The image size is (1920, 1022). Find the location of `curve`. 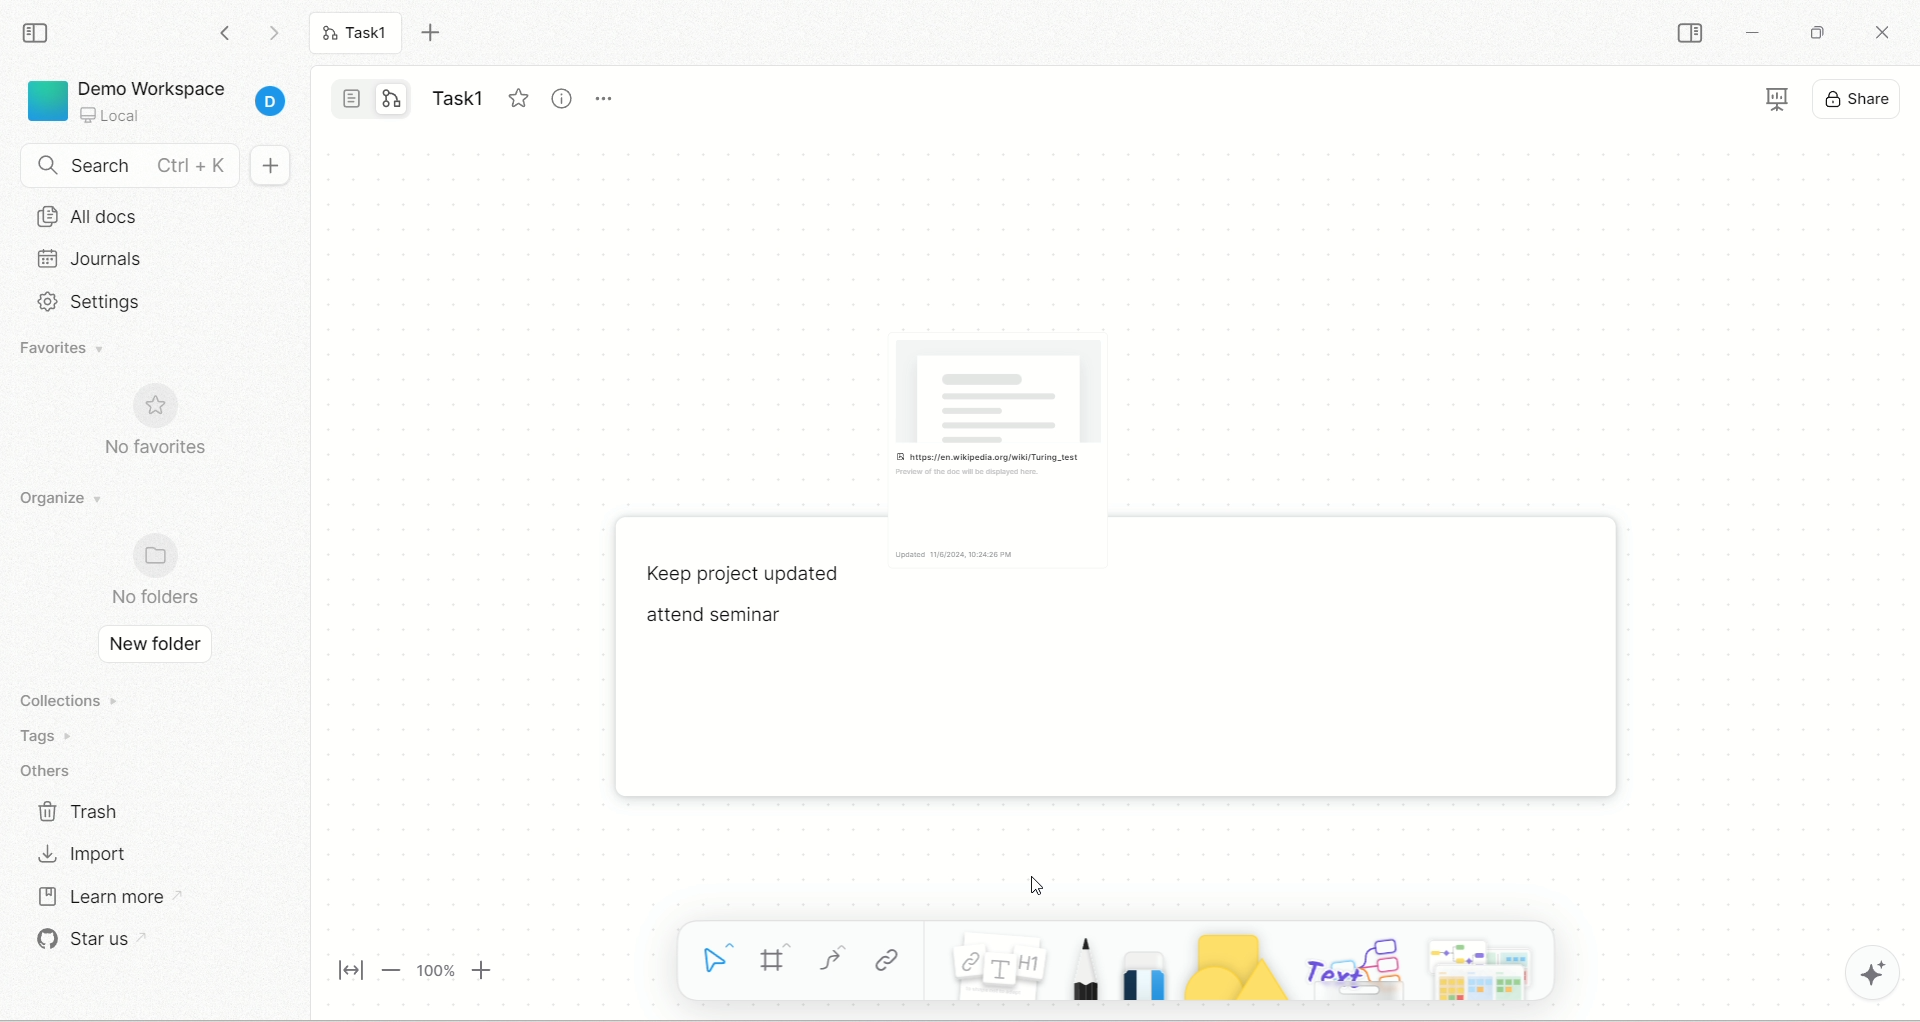

curve is located at coordinates (831, 958).